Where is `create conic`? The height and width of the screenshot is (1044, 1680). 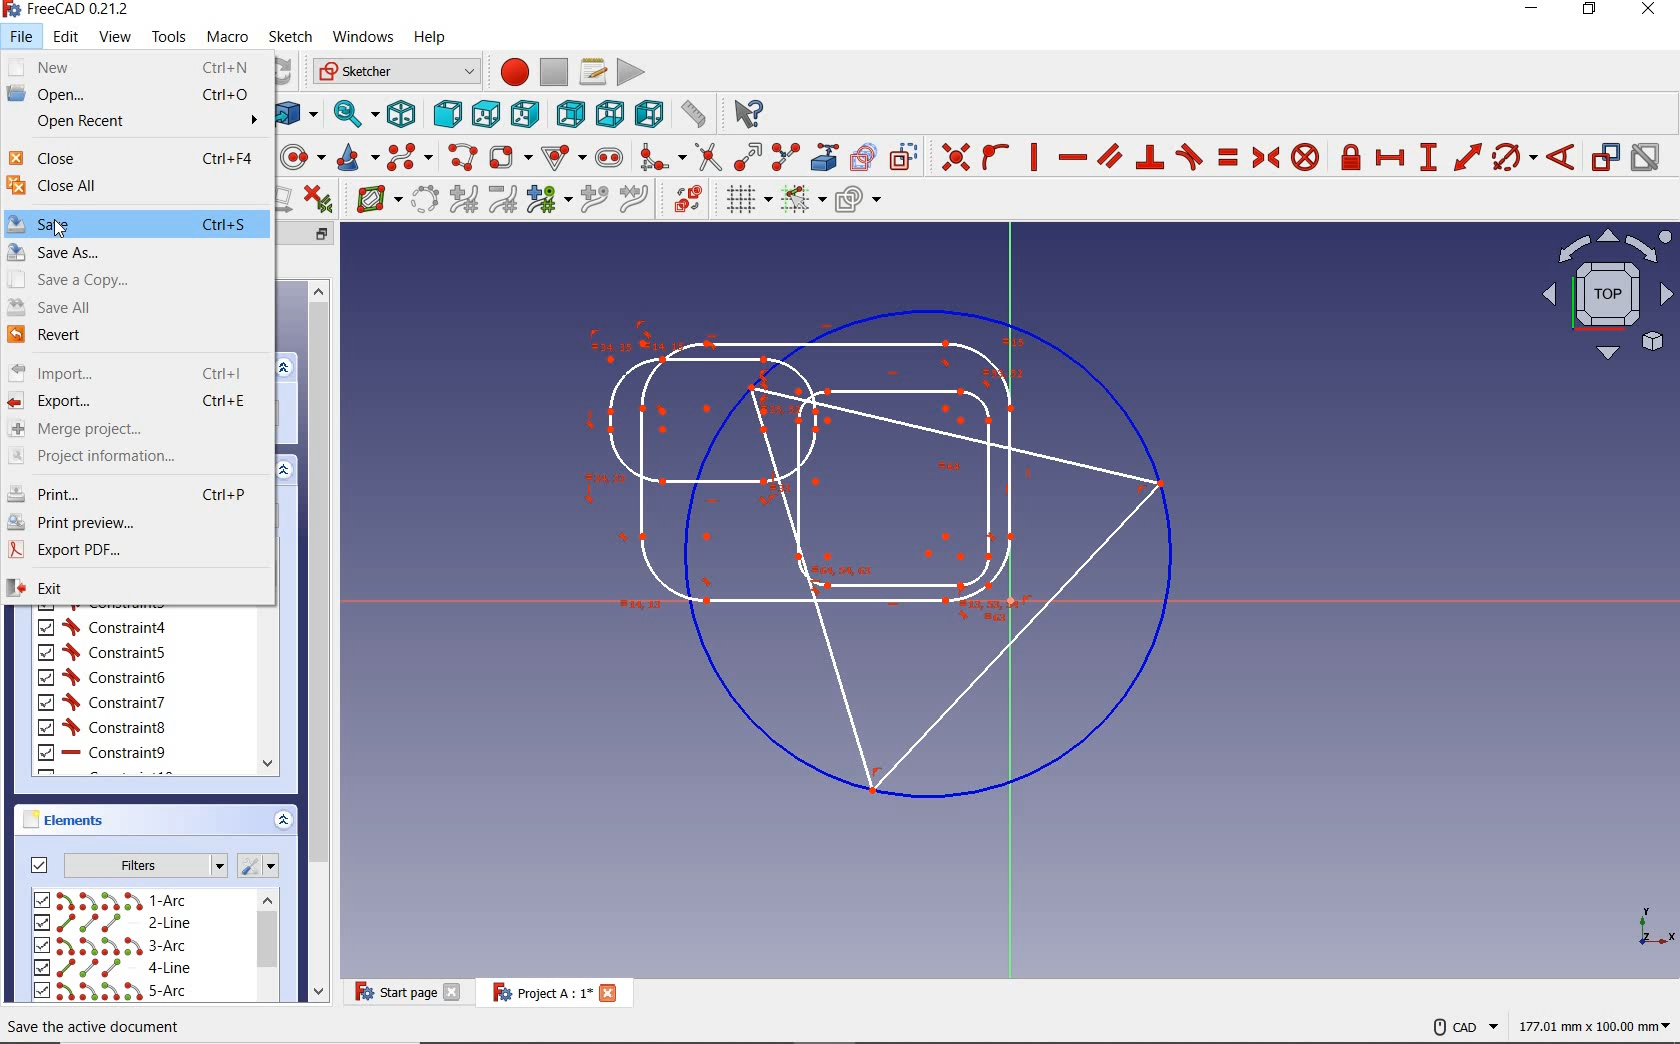 create conic is located at coordinates (353, 157).